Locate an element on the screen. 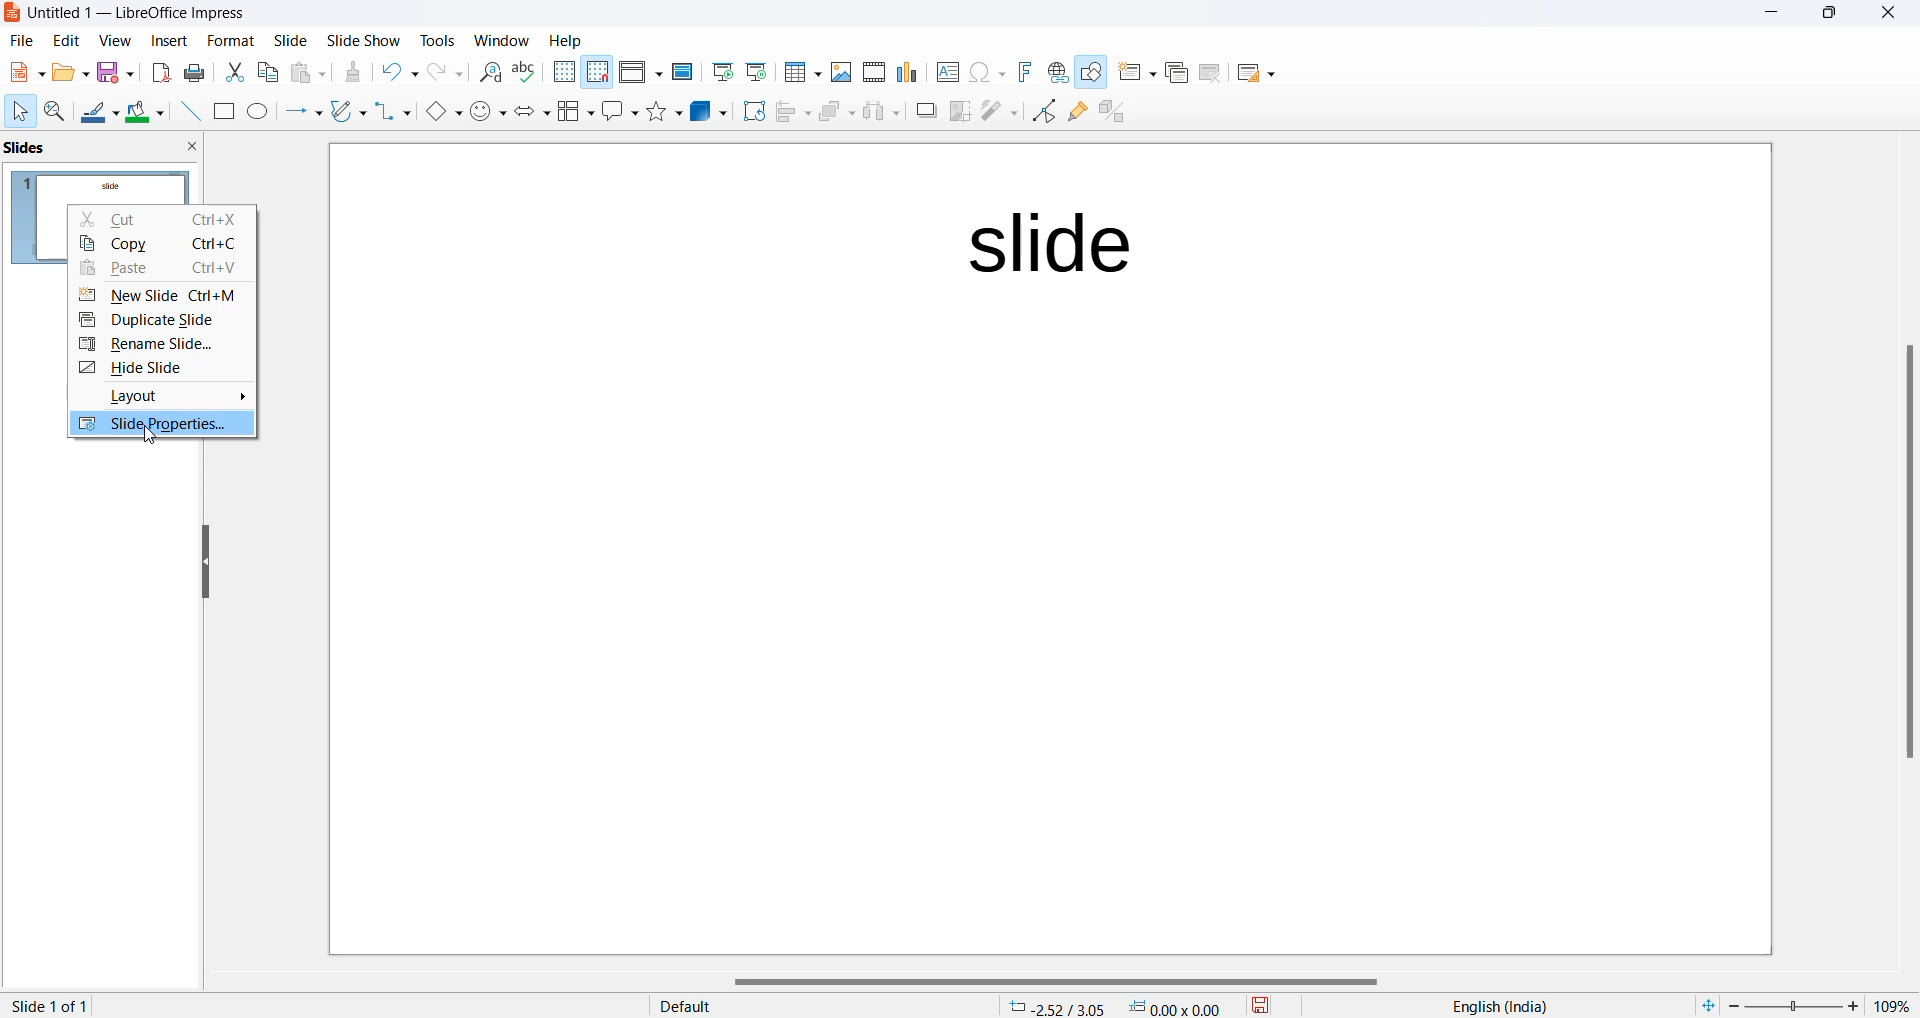 Image resolution: width=1920 pixels, height=1018 pixels. crop image is located at coordinates (961, 111).